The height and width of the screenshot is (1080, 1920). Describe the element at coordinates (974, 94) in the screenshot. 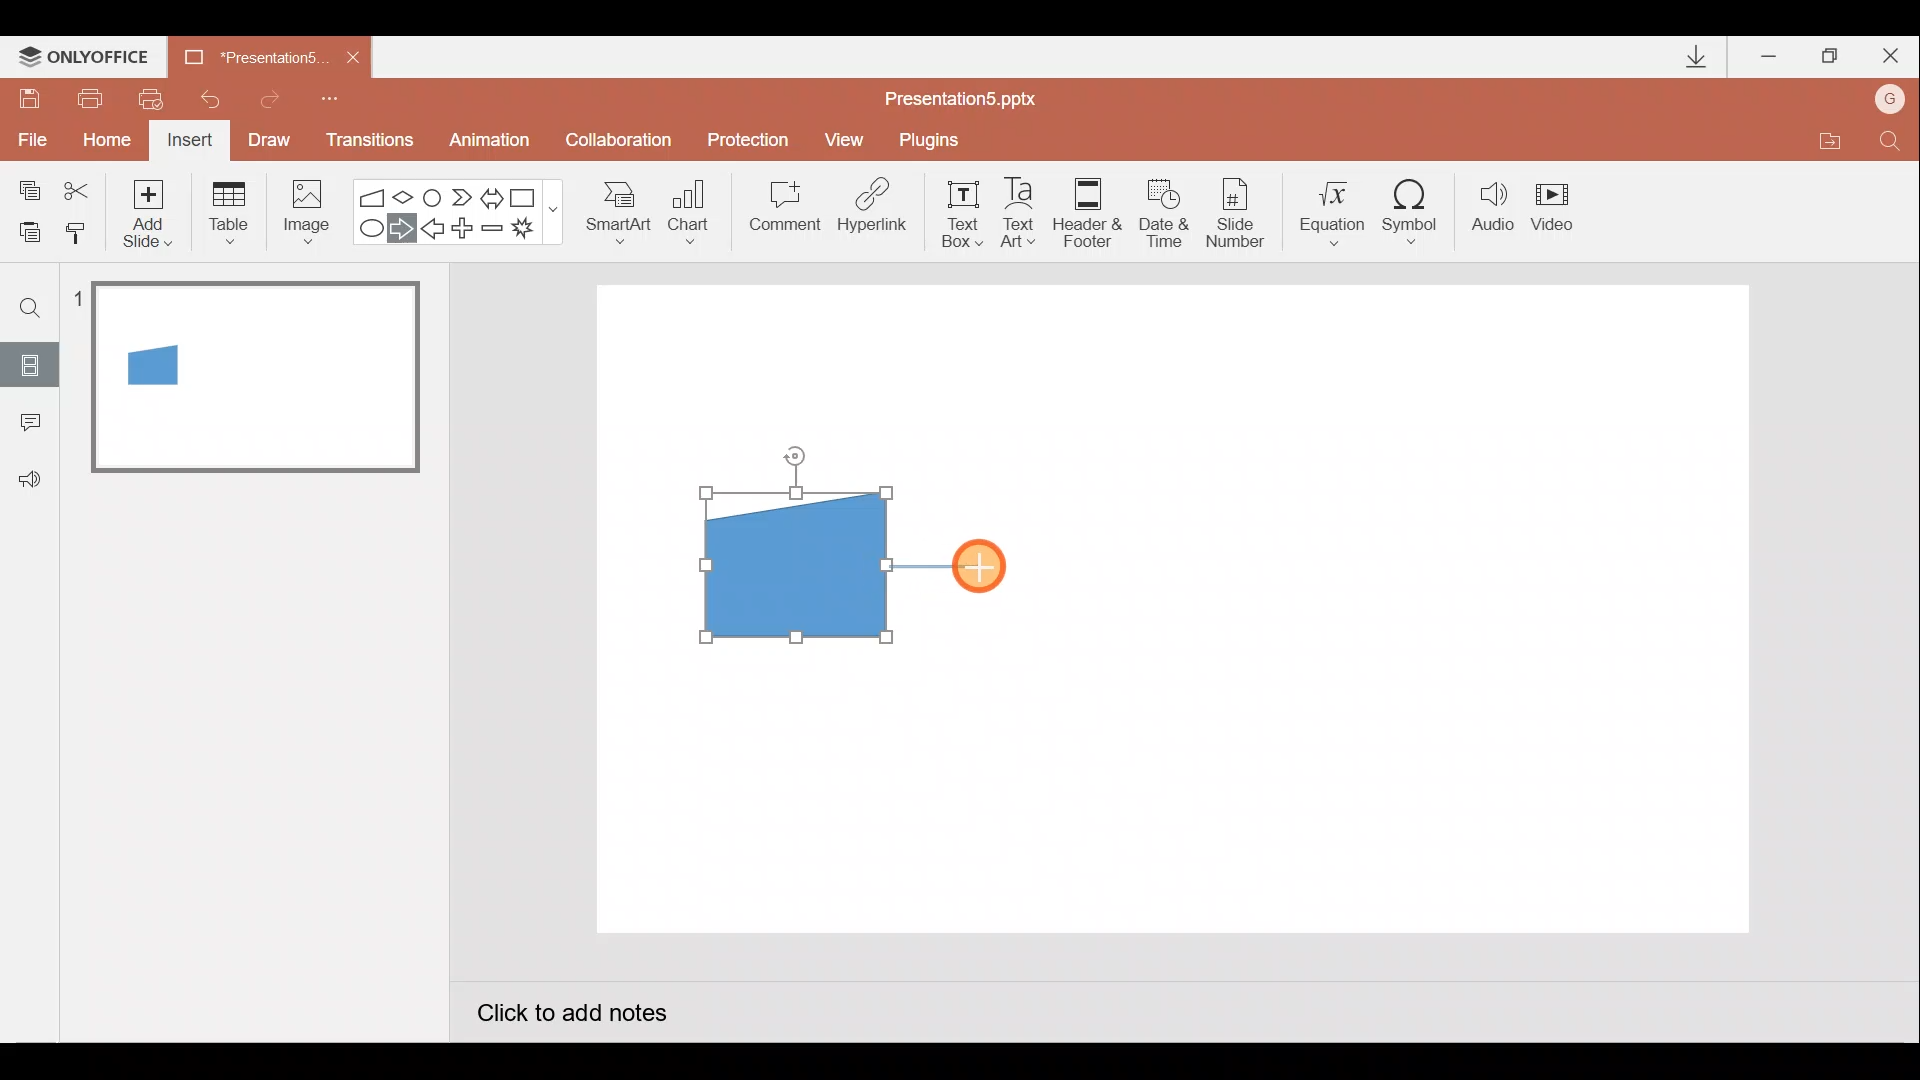

I see `Presentation5.pptx` at that location.